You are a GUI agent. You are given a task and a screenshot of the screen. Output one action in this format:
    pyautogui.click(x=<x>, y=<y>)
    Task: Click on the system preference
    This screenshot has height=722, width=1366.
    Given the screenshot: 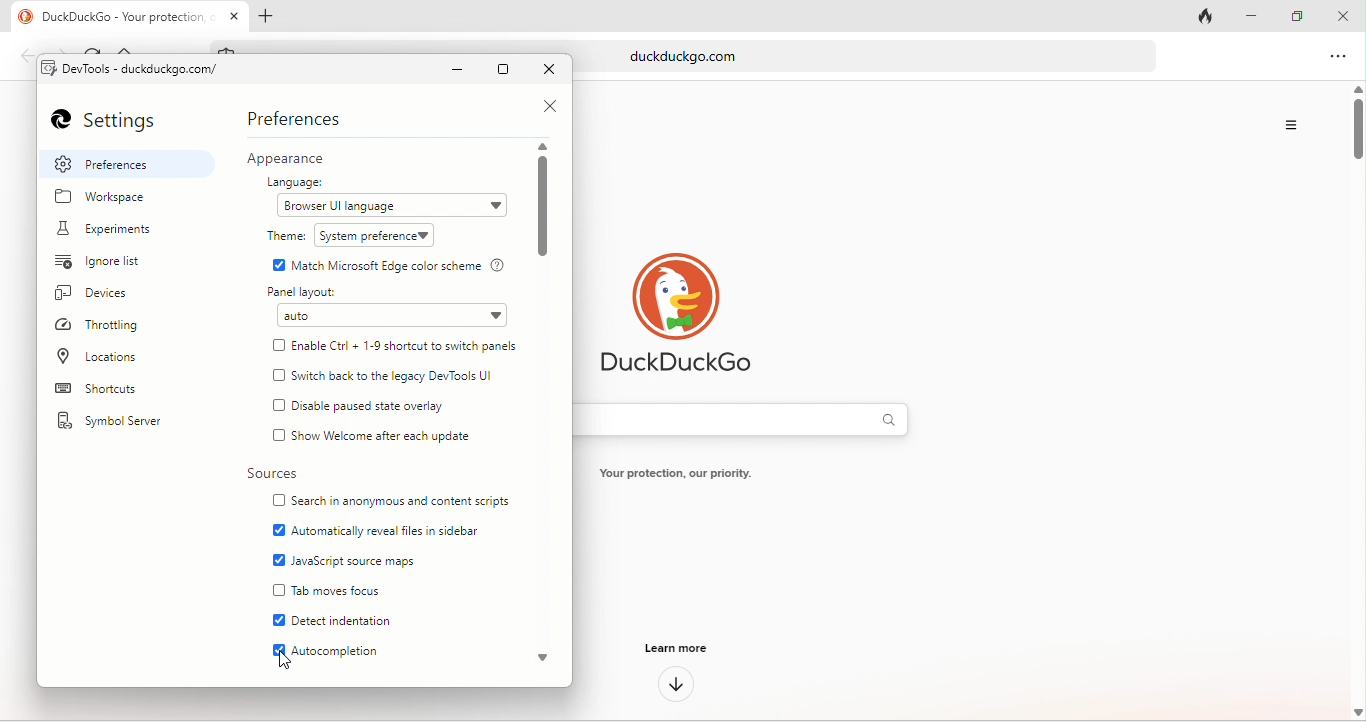 What is the action you would take?
    pyautogui.click(x=378, y=236)
    